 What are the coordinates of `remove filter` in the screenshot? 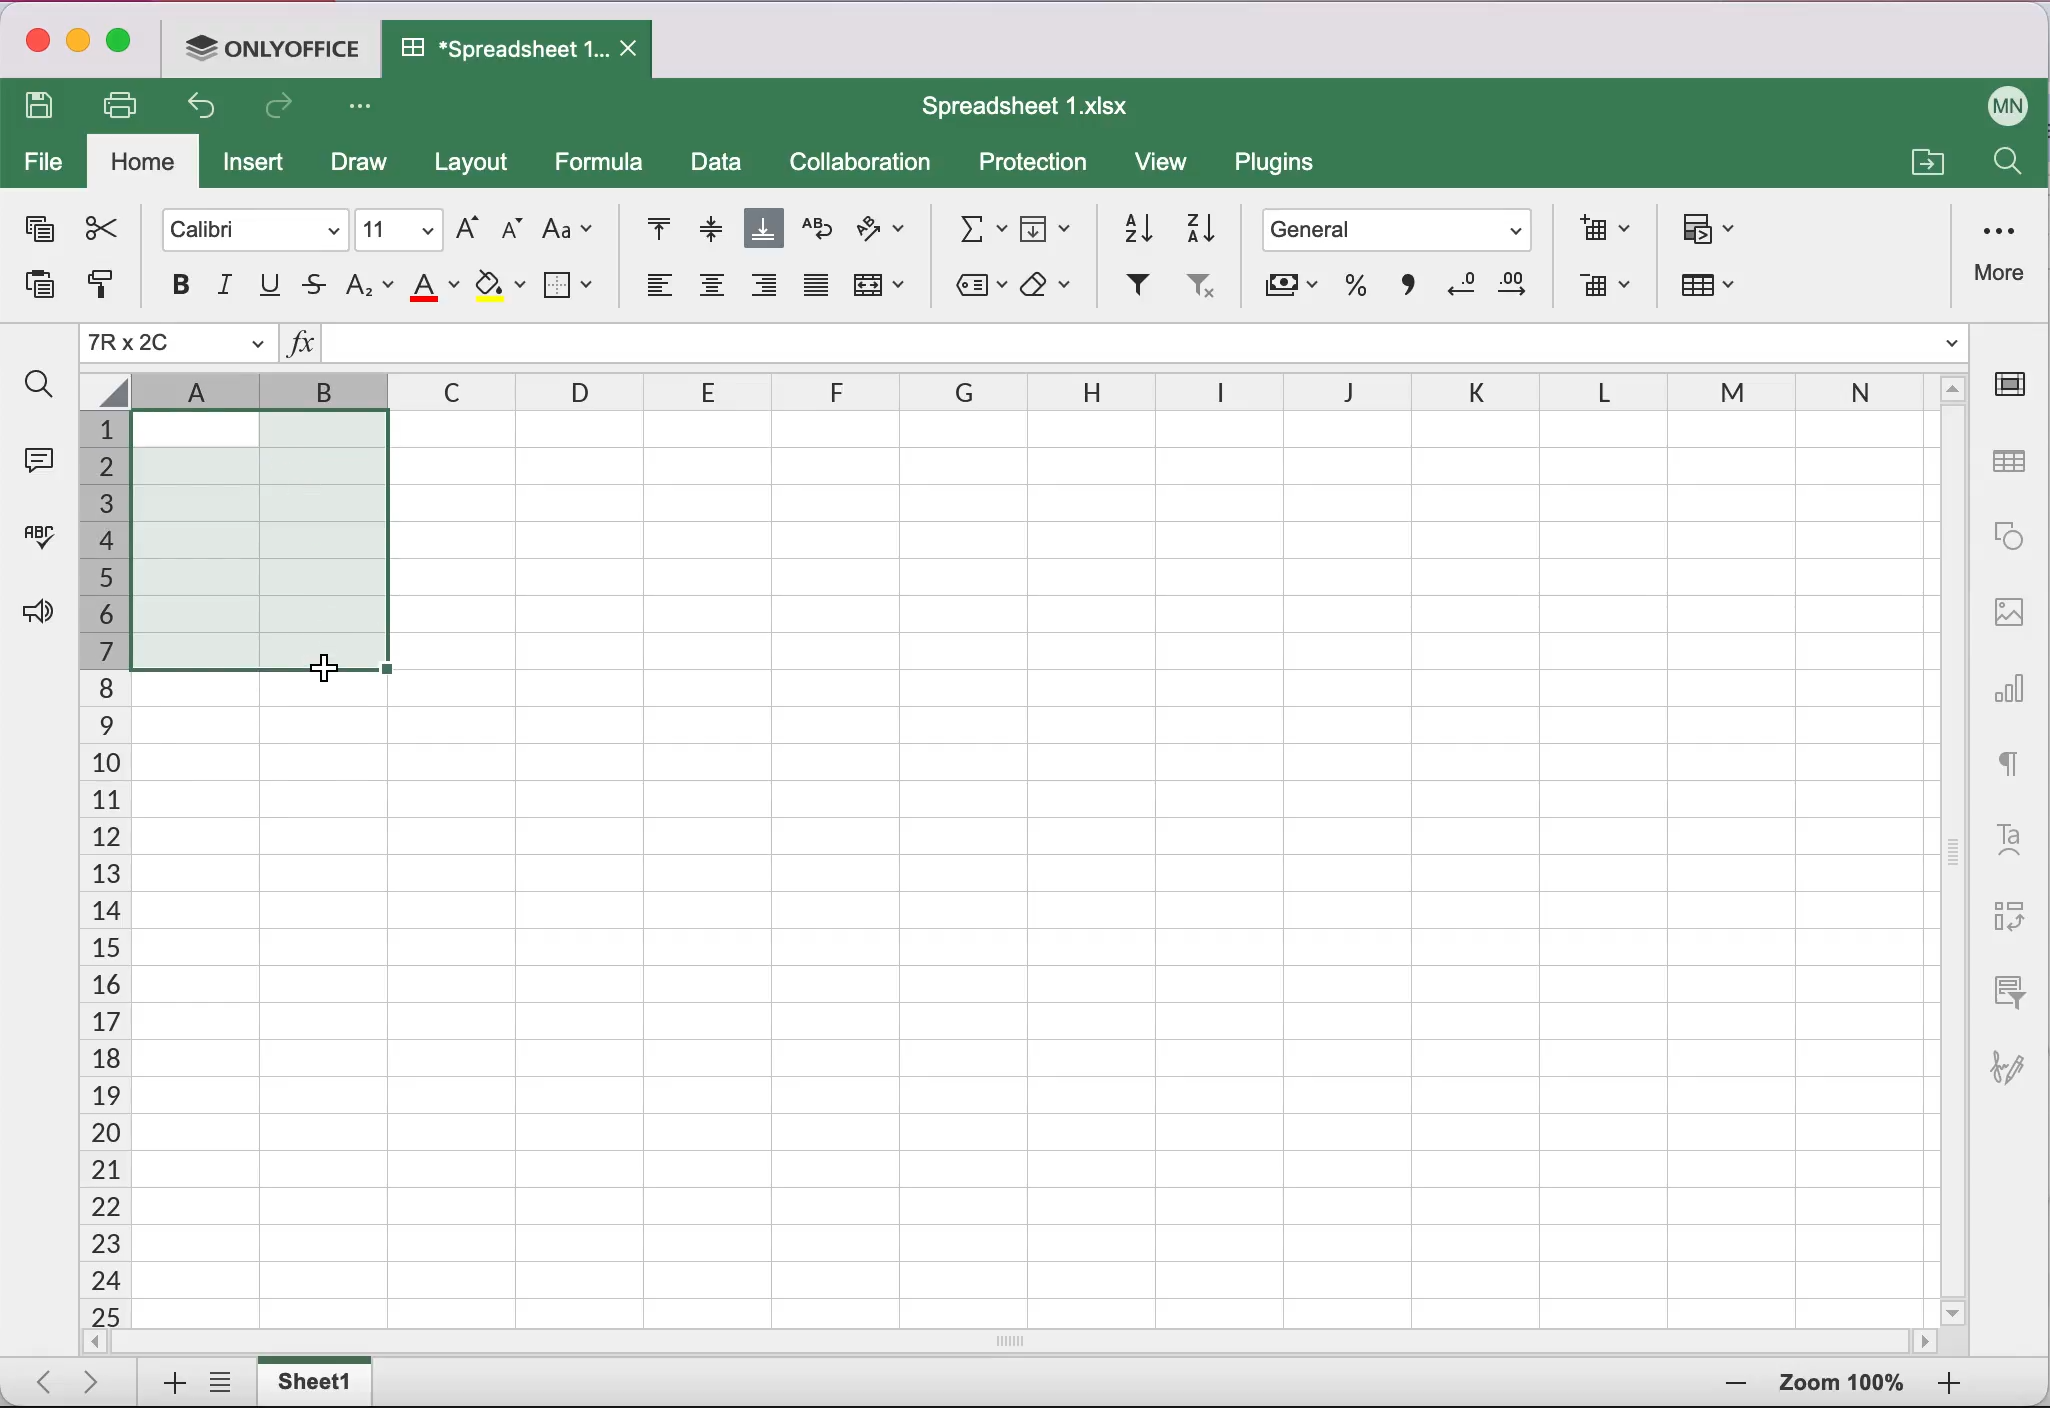 It's located at (1199, 291).